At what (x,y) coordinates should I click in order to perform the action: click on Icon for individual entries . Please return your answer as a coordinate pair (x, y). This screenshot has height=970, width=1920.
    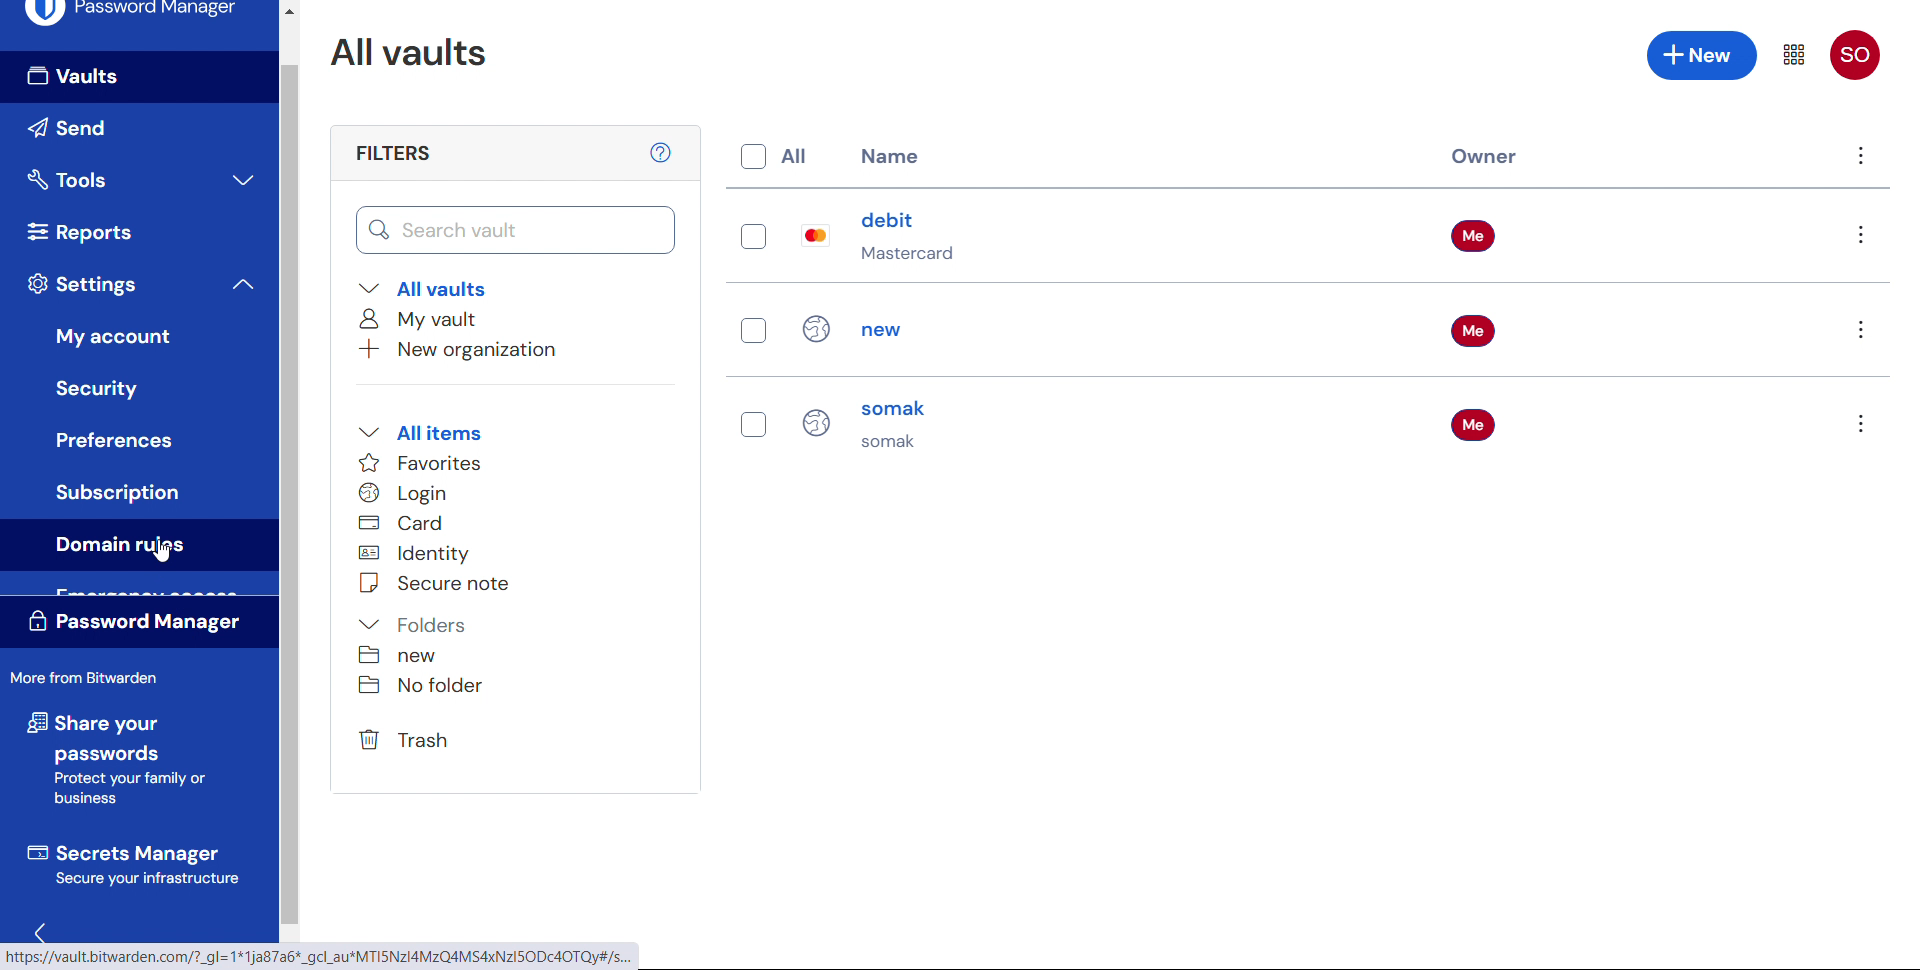
    Looking at the image, I should click on (816, 335).